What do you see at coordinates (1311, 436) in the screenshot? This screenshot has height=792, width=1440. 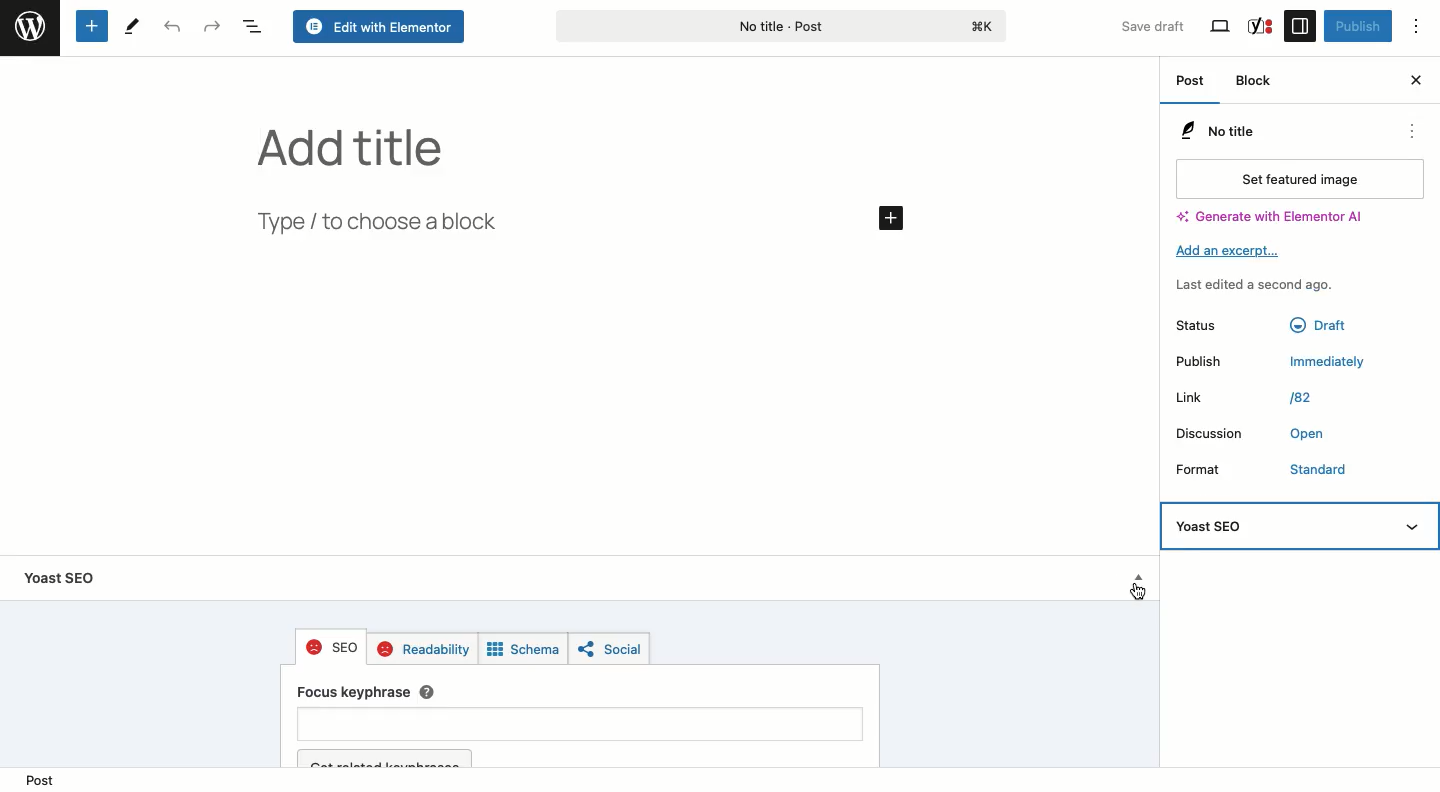 I see `Open` at bounding box center [1311, 436].